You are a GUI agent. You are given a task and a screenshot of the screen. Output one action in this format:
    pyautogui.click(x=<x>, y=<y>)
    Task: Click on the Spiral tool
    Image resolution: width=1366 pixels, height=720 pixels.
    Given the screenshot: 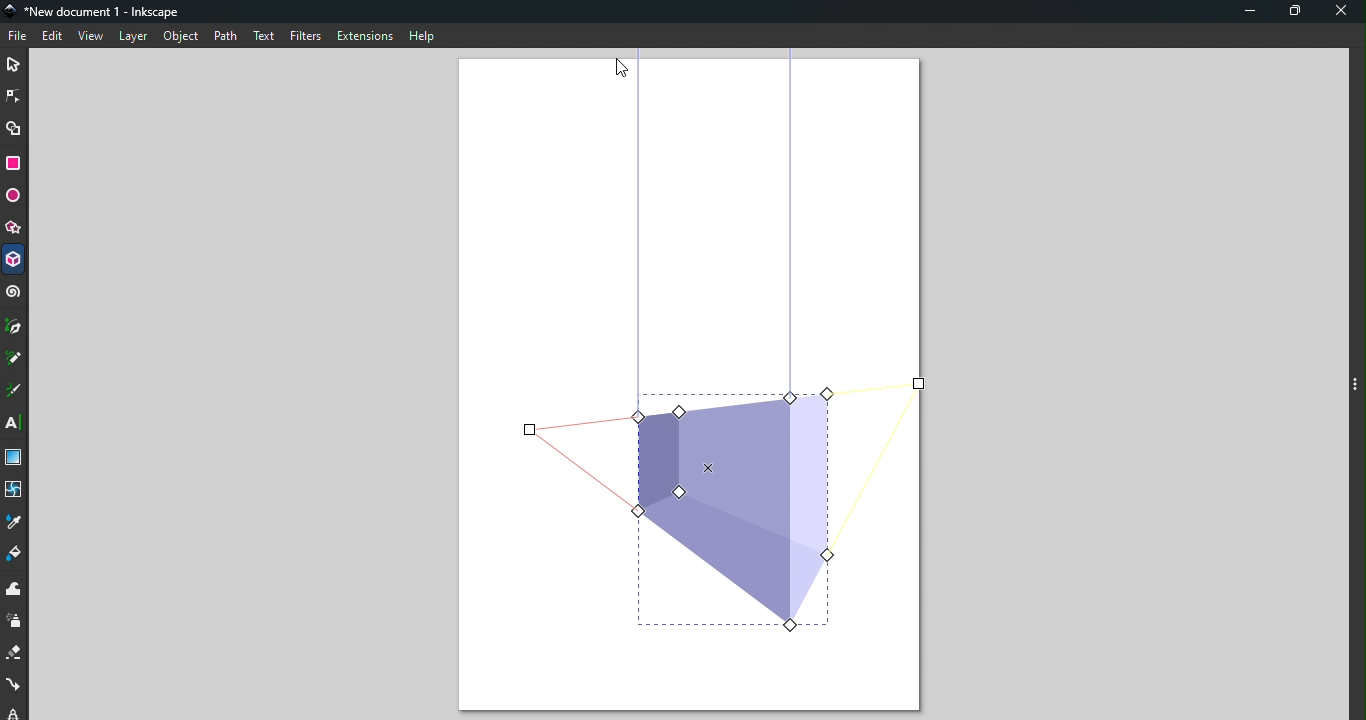 What is the action you would take?
    pyautogui.click(x=14, y=296)
    